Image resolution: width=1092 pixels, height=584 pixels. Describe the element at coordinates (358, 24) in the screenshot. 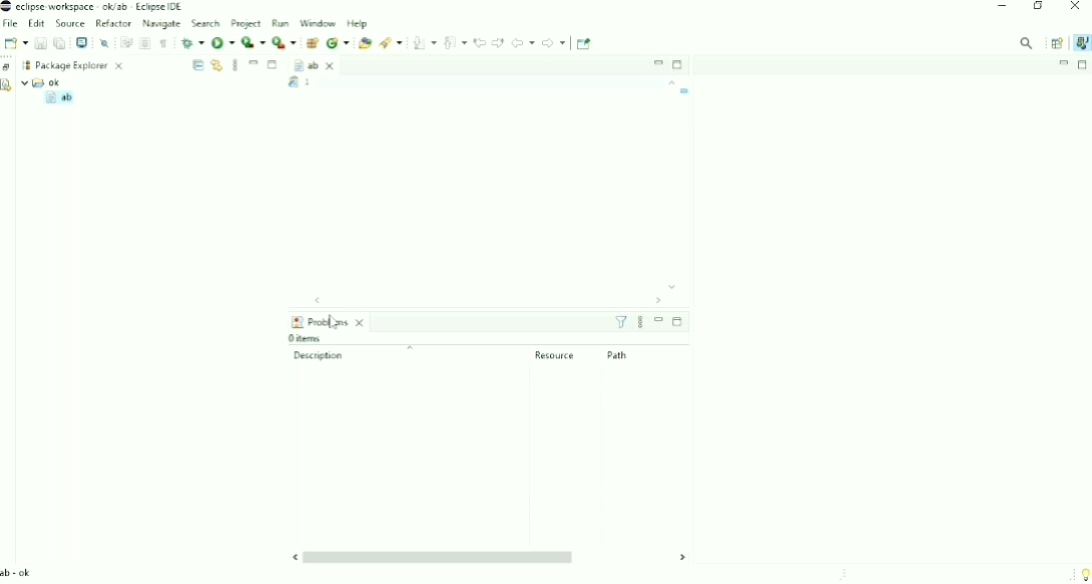

I see `Help` at that location.